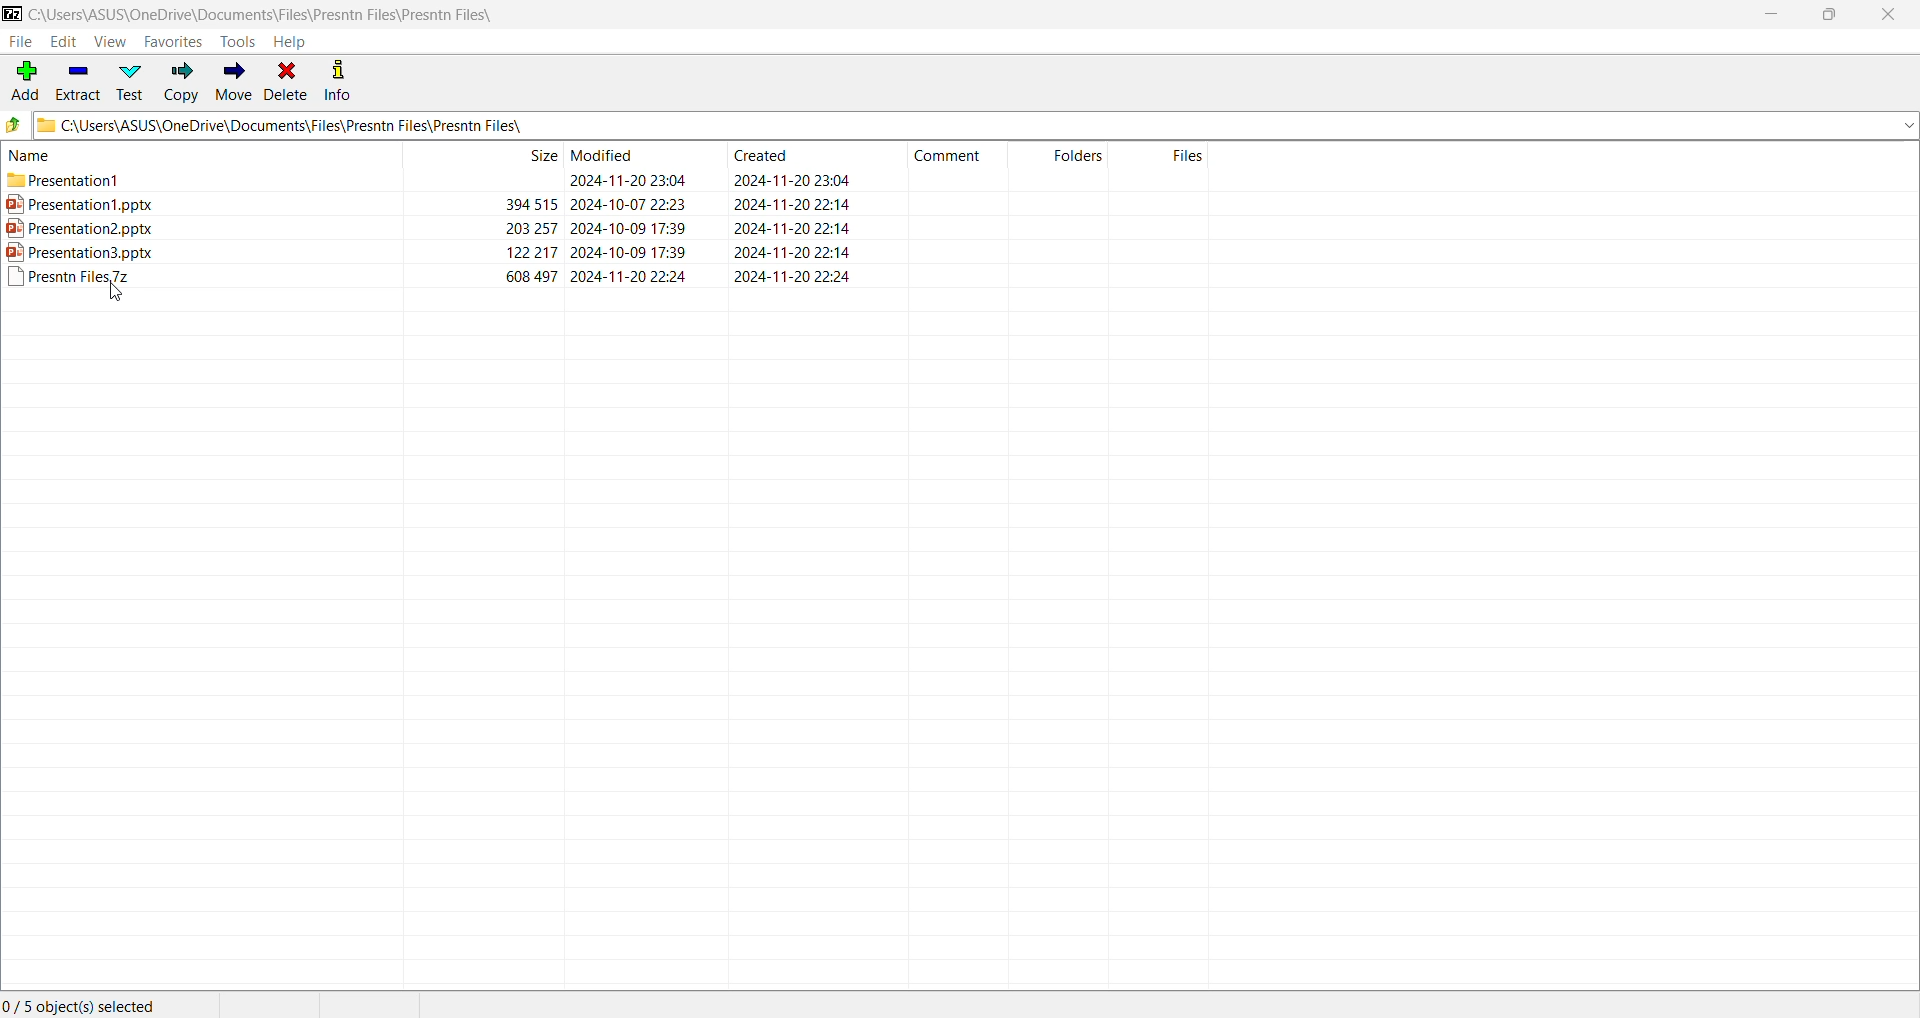 This screenshot has width=1920, height=1018. Describe the element at coordinates (272, 14) in the screenshot. I see `c\users\ASUS\OneDrive\Documents\Files\Presntn Files\Presntn Files\` at that location.